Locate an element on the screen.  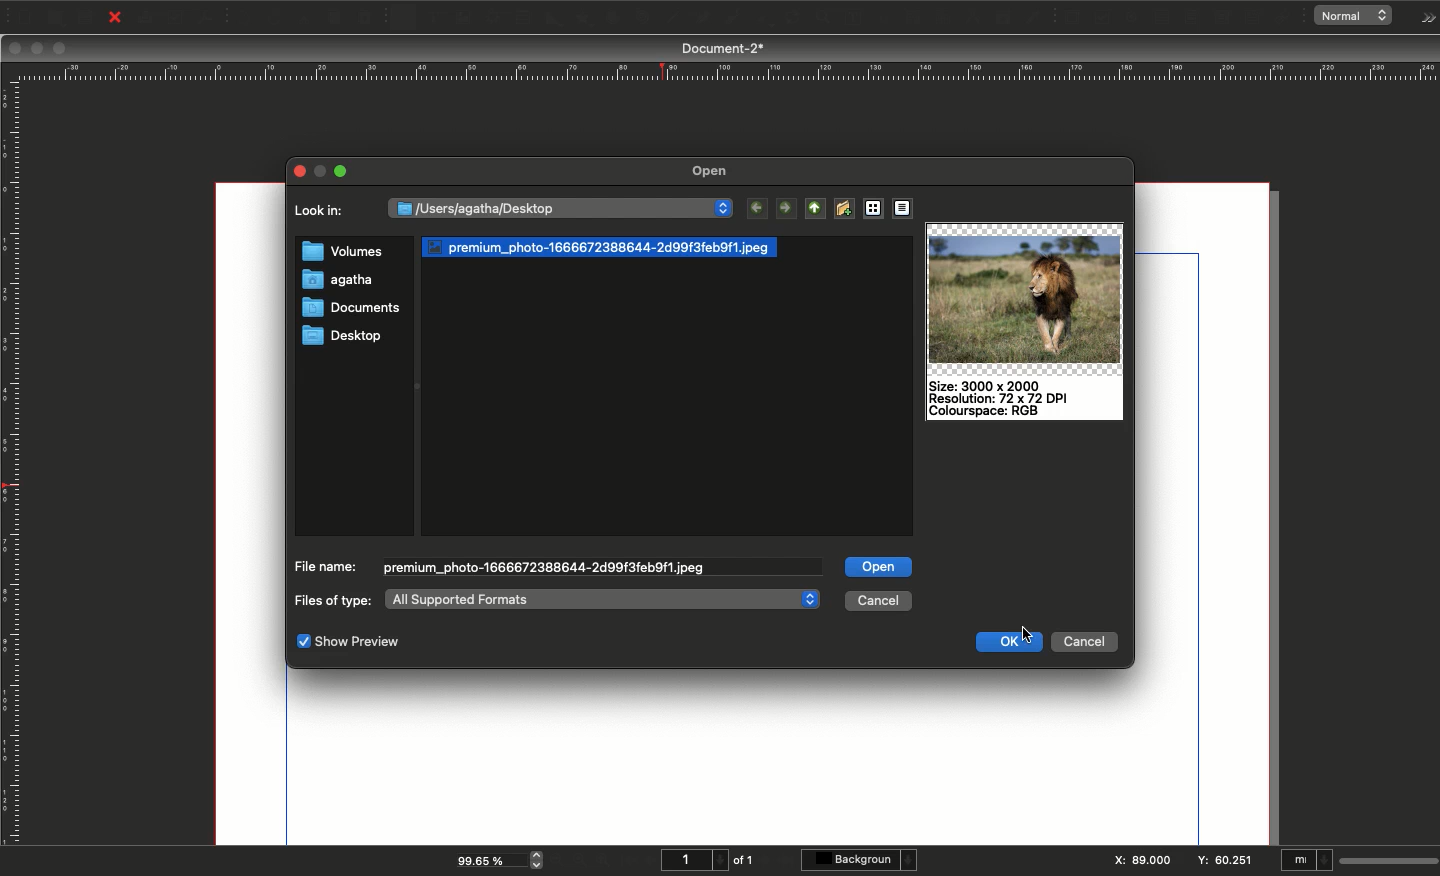
PDF push button is located at coordinates (1070, 17).